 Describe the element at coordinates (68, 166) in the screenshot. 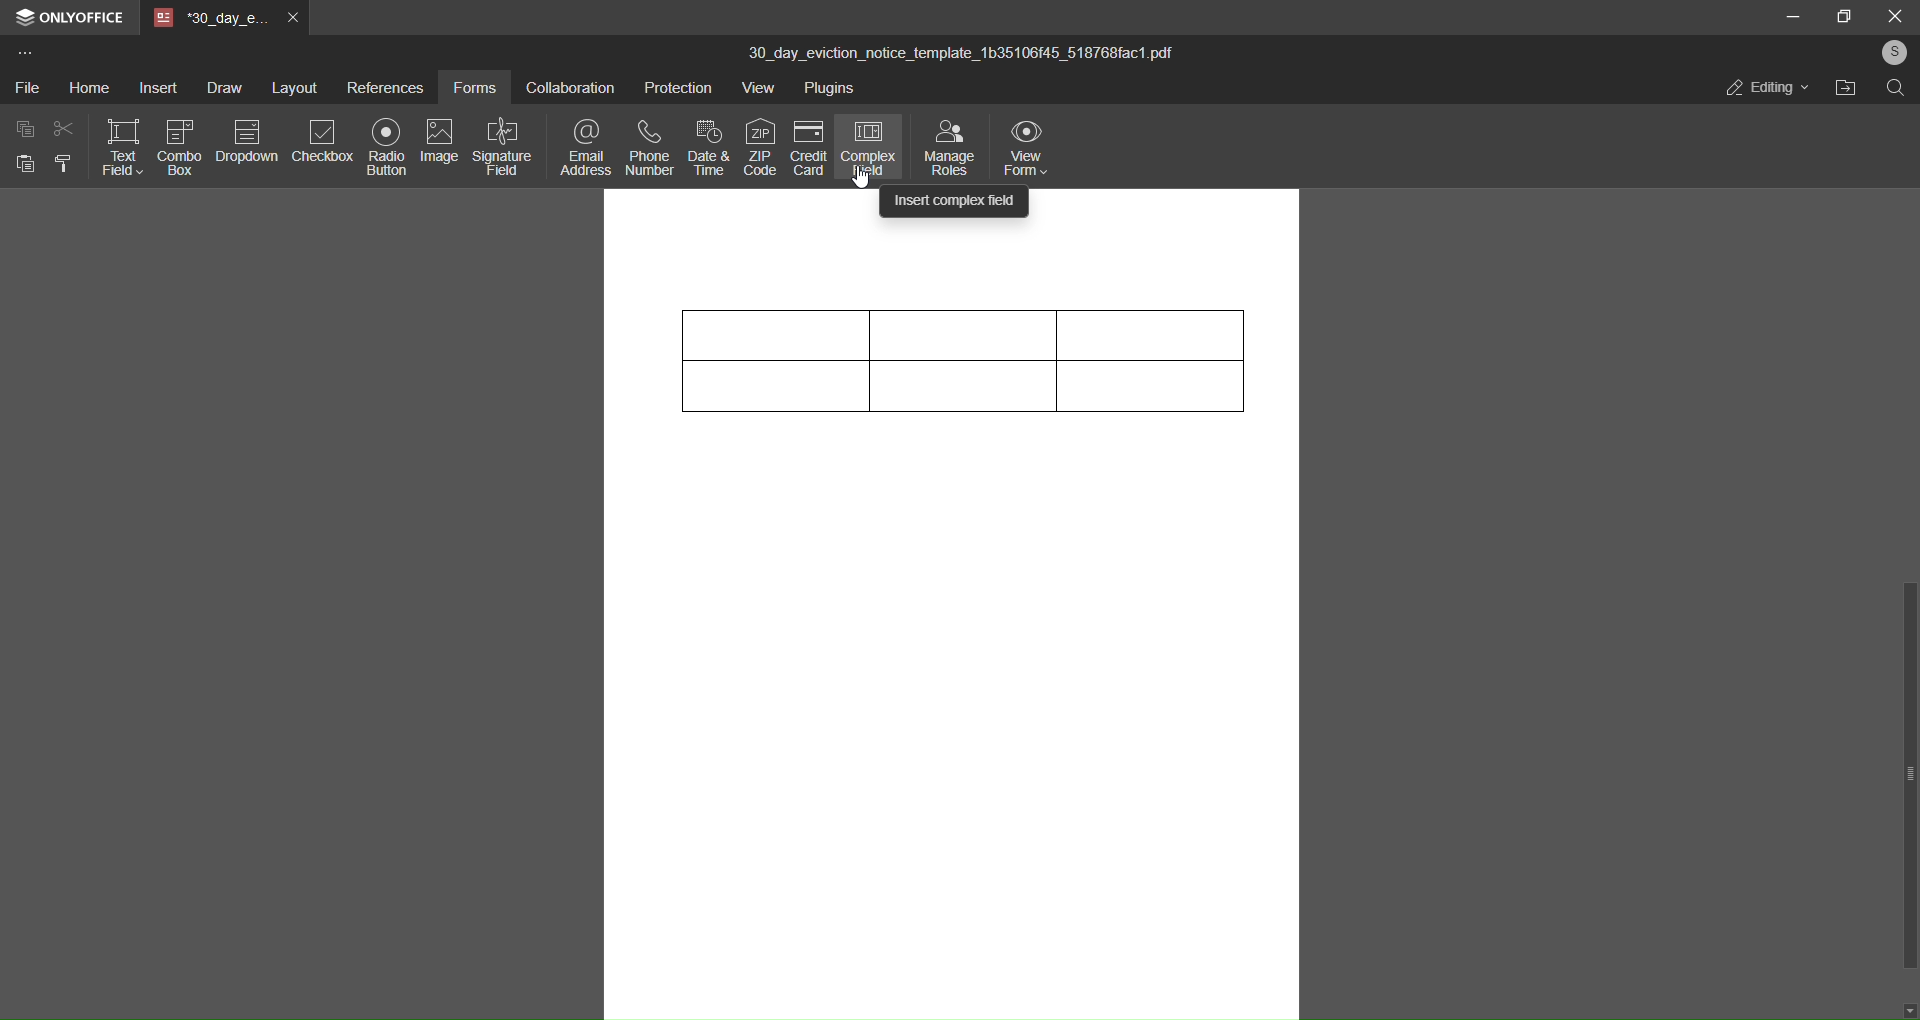

I see `format` at that location.